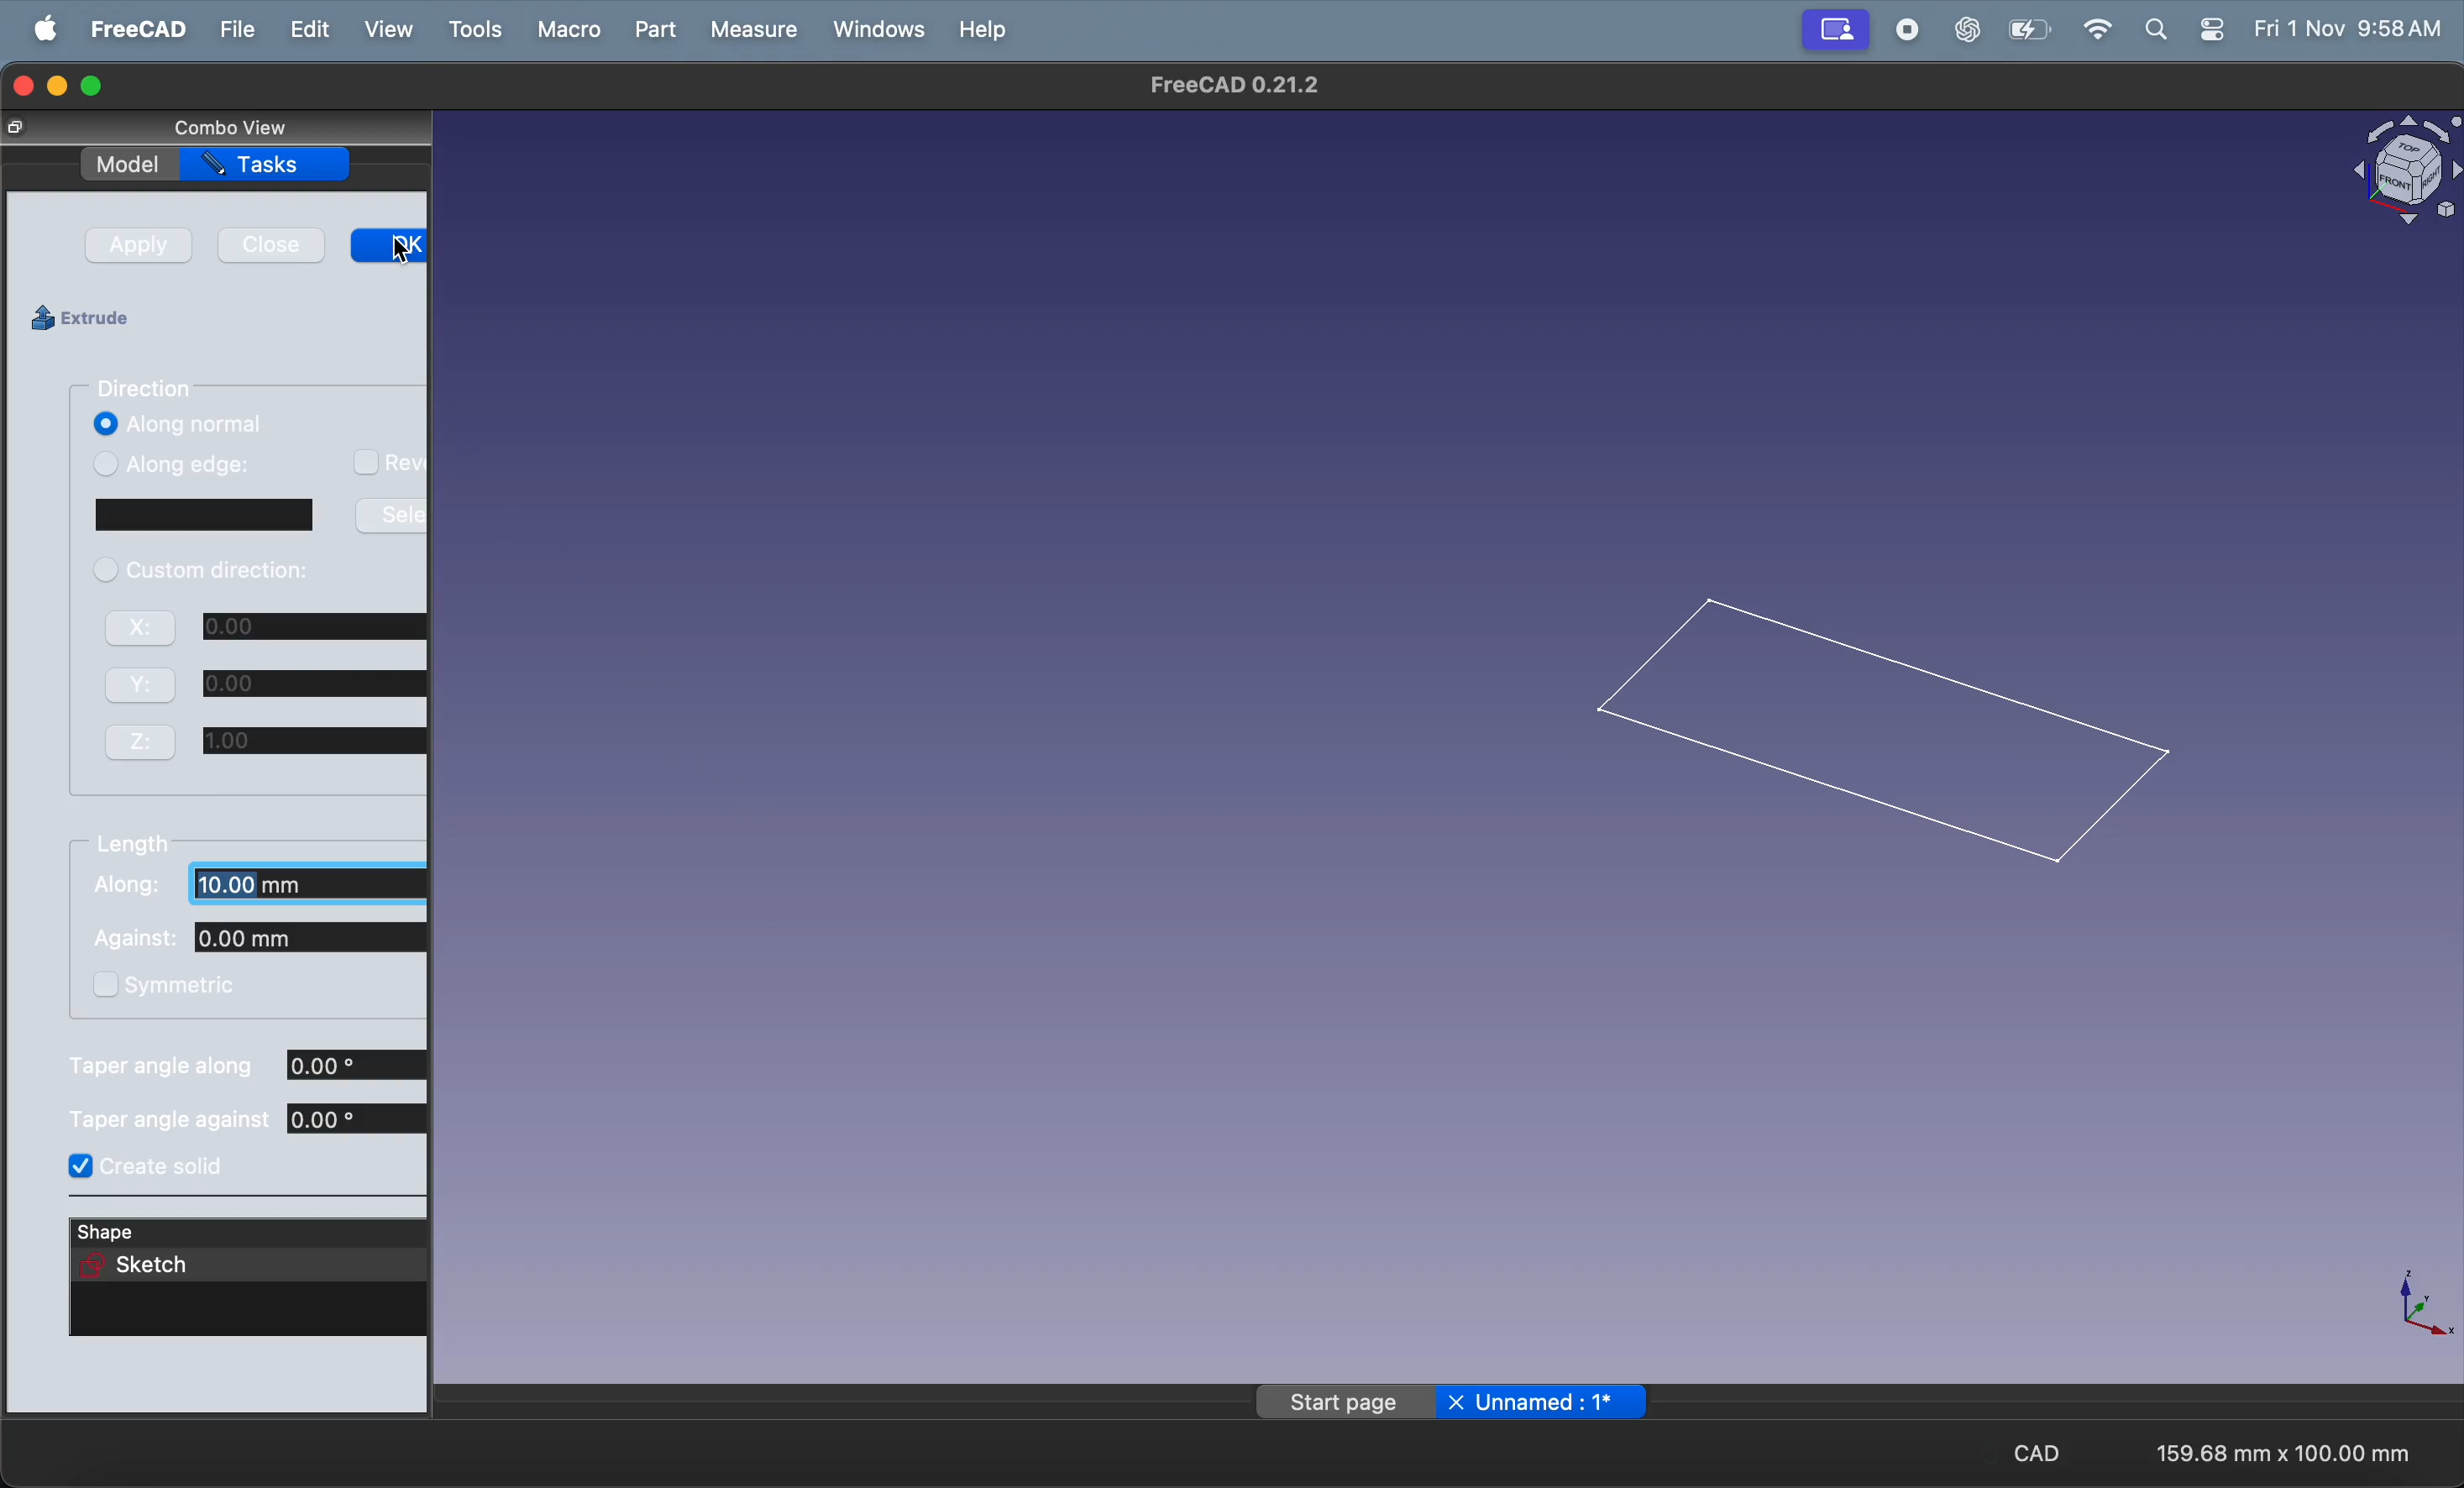 The image size is (2464, 1488). Describe the element at coordinates (272, 683) in the screenshot. I see `y axis co ordinate` at that location.